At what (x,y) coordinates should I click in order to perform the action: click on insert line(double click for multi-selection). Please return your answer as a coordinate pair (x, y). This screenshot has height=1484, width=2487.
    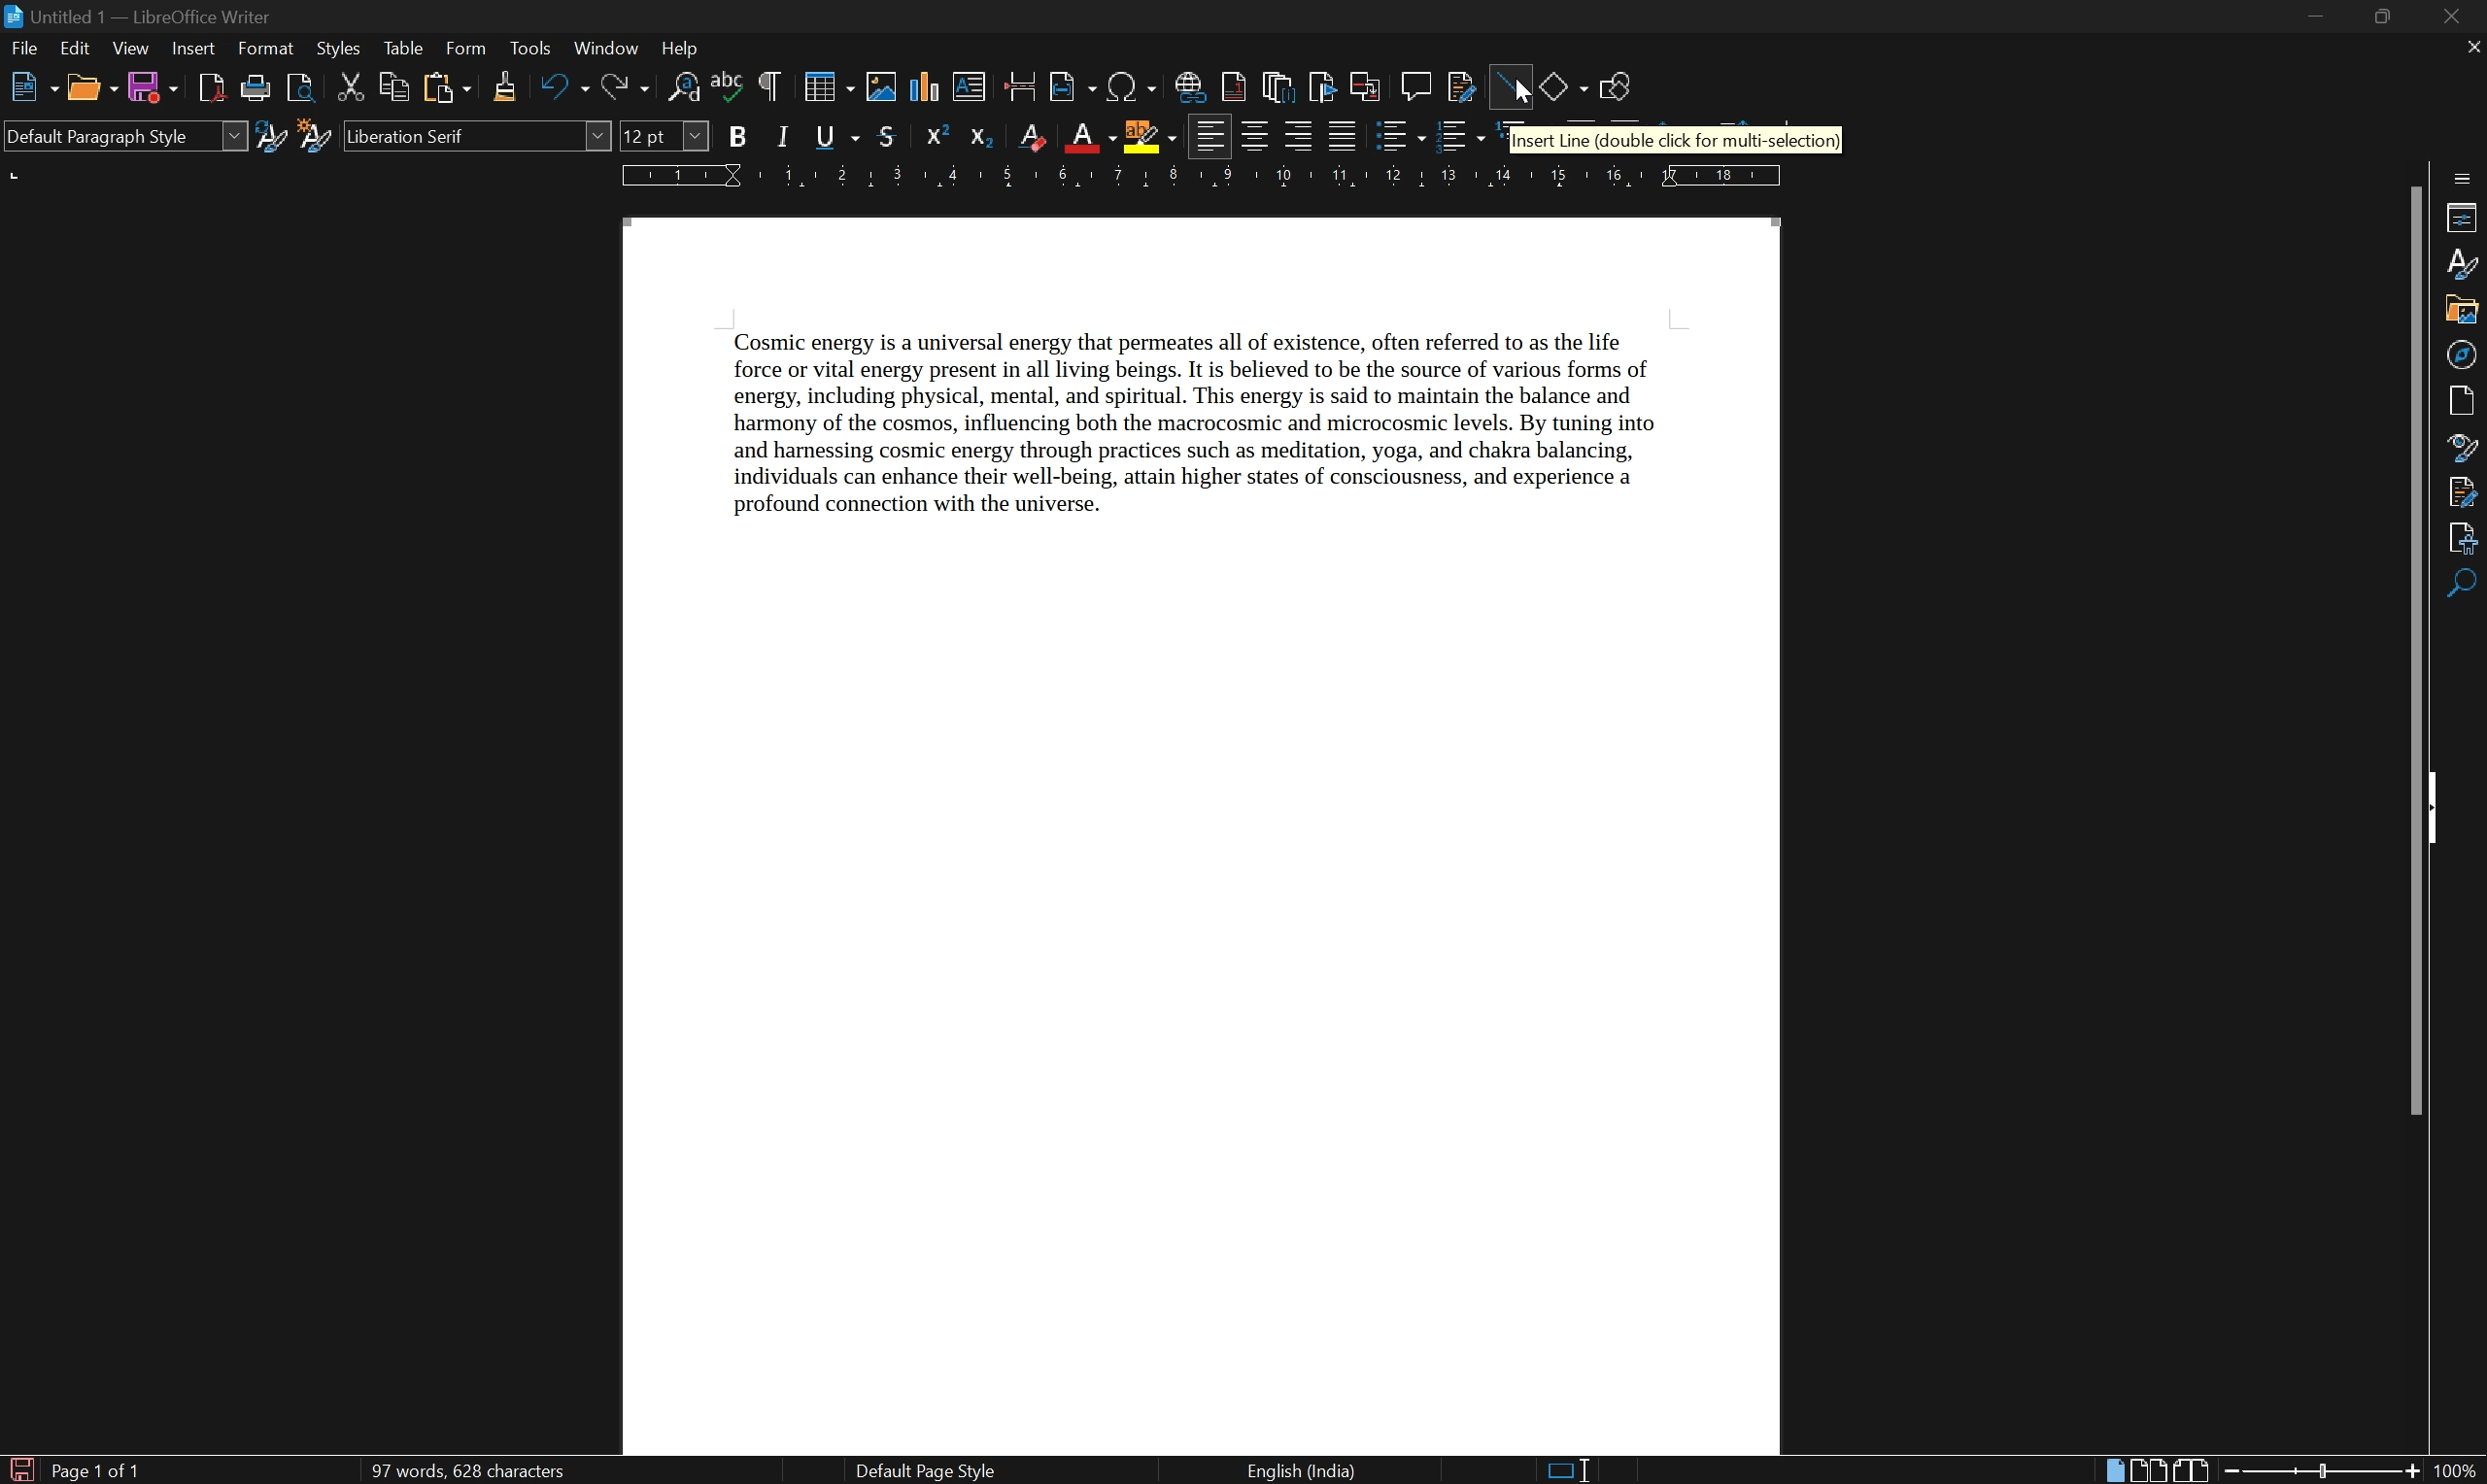
    Looking at the image, I should click on (1676, 139).